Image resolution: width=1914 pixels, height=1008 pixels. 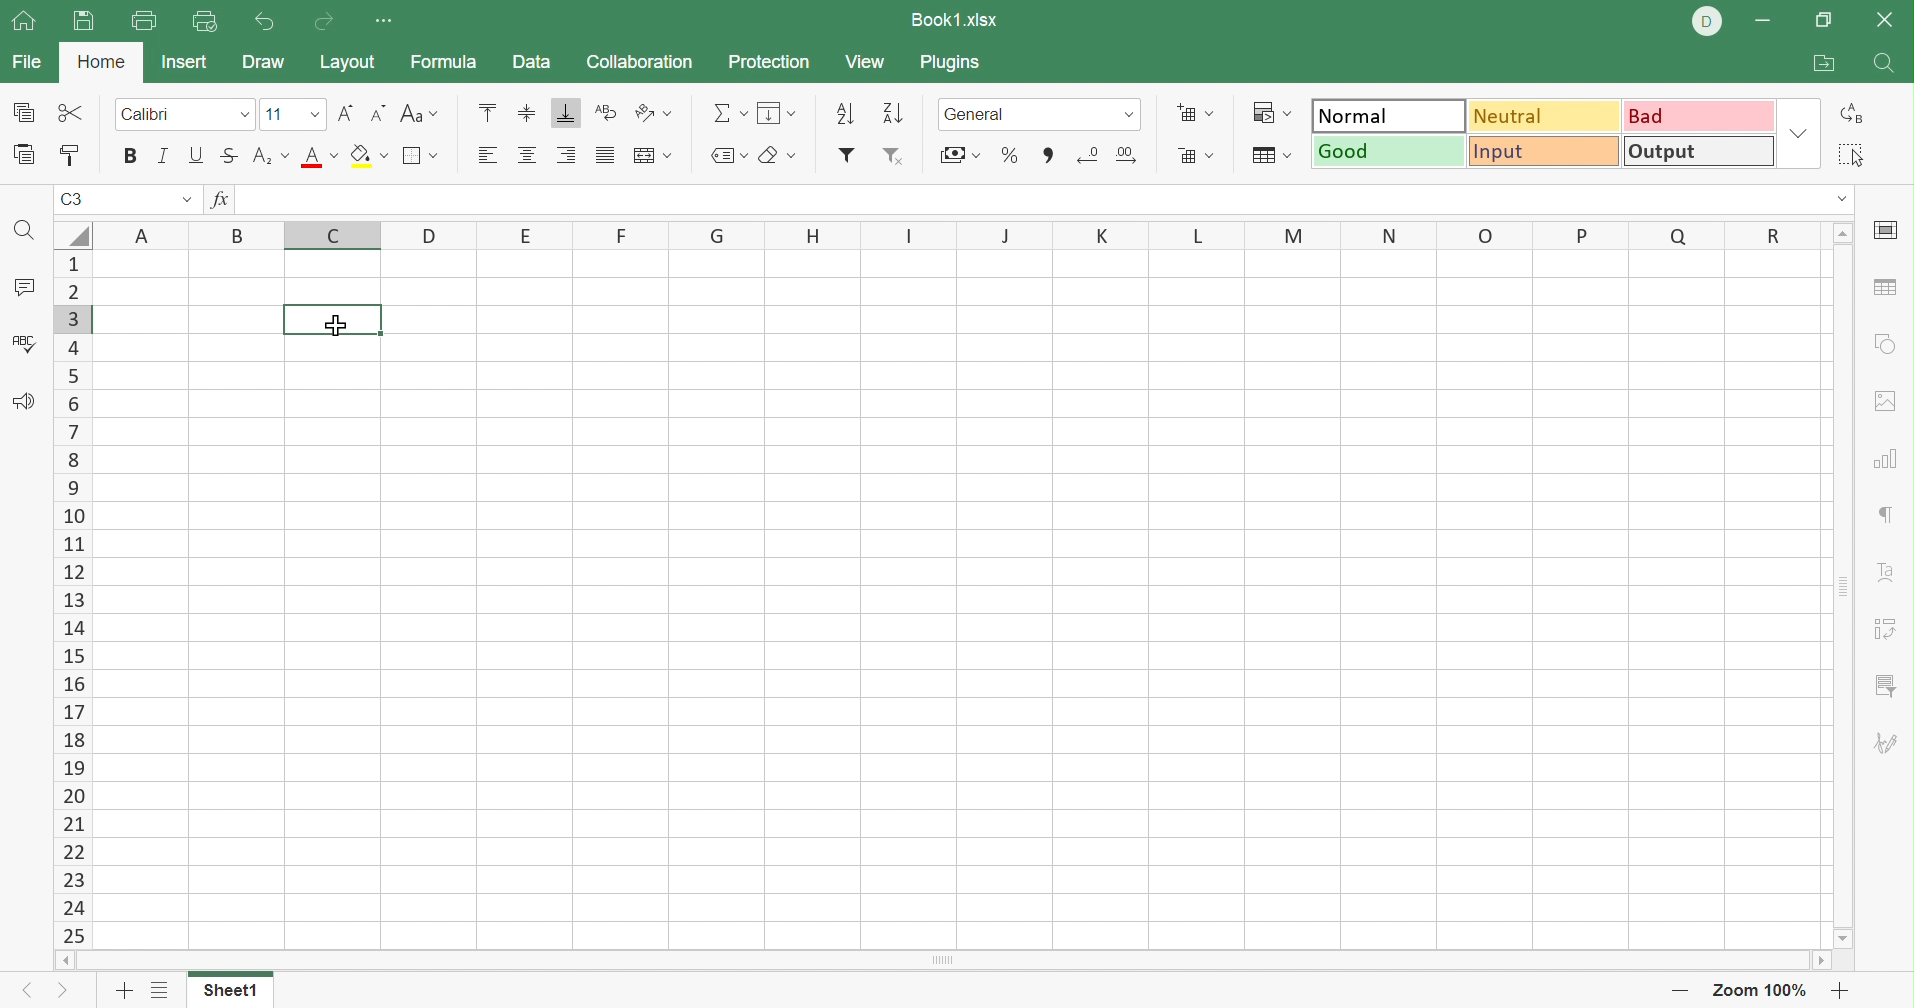 I want to click on Spell checking, so click(x=24, y=346).